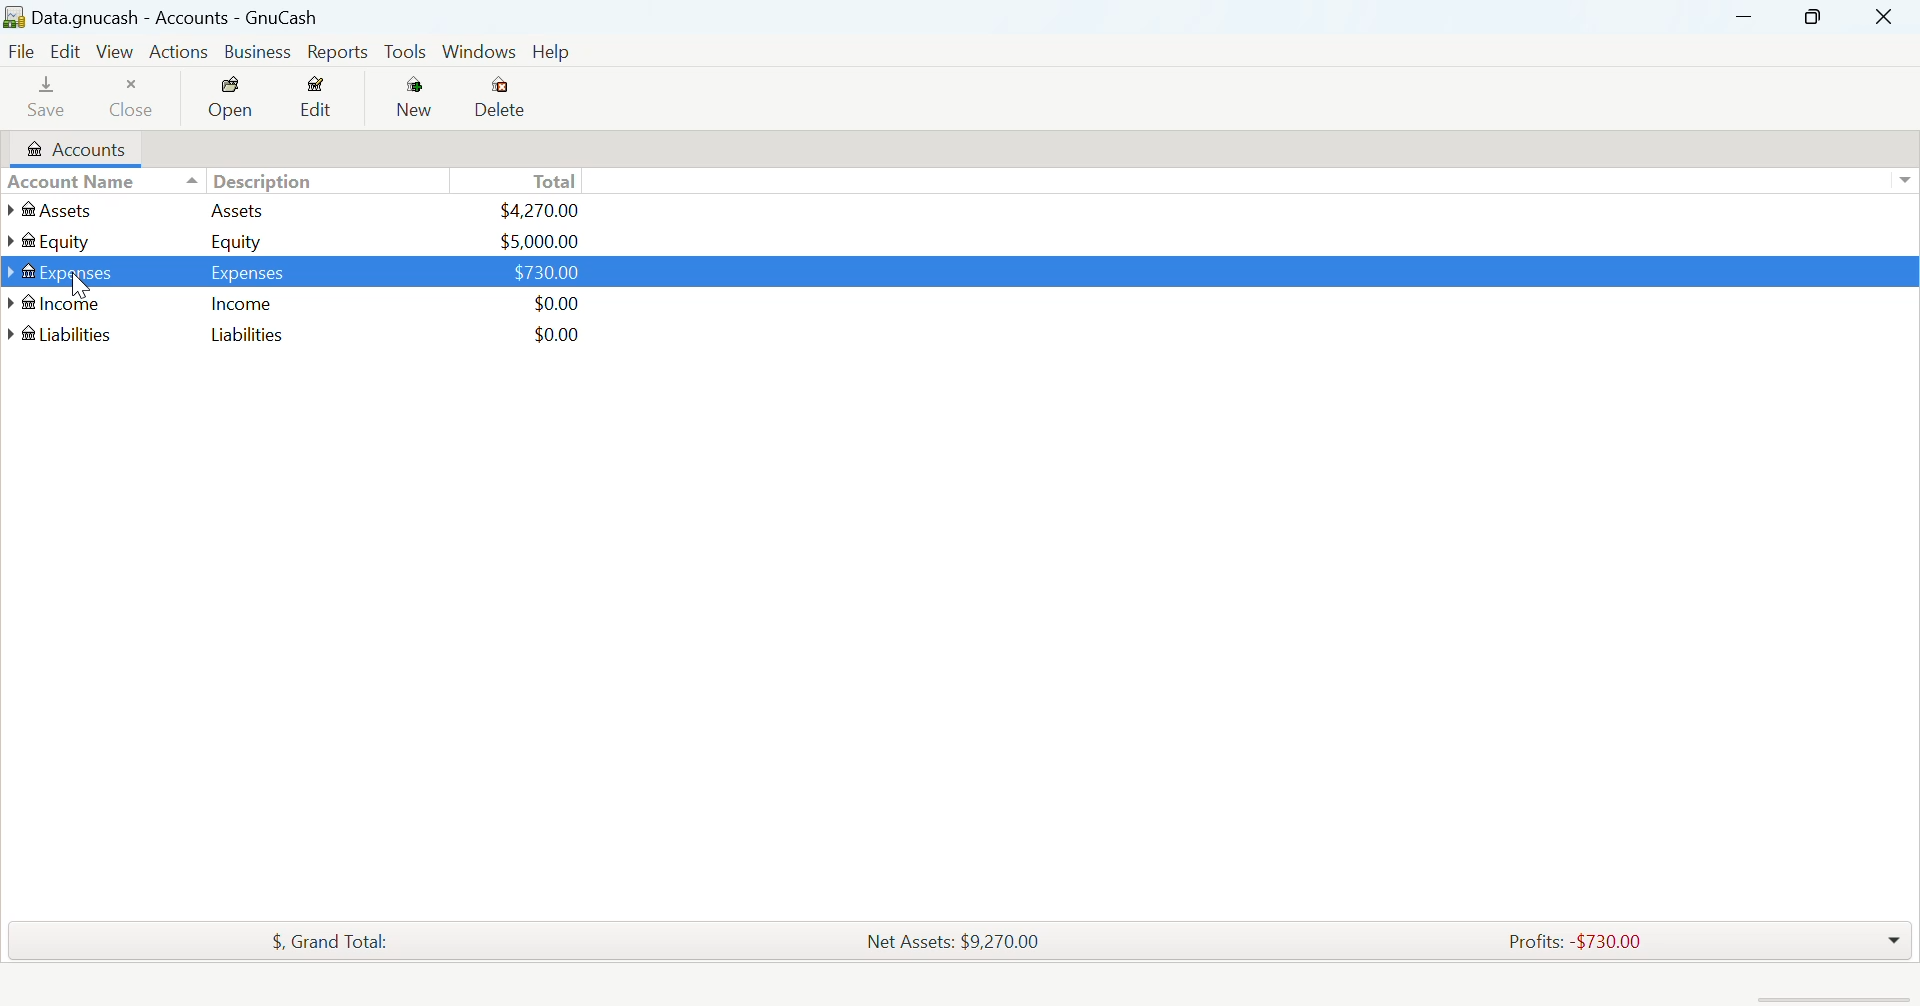 Image resolution: width=1920 pixels, height=1006 pixels. Describe the element at coordinates (301, 241) in the screenshot. I see `Equity` at that location.